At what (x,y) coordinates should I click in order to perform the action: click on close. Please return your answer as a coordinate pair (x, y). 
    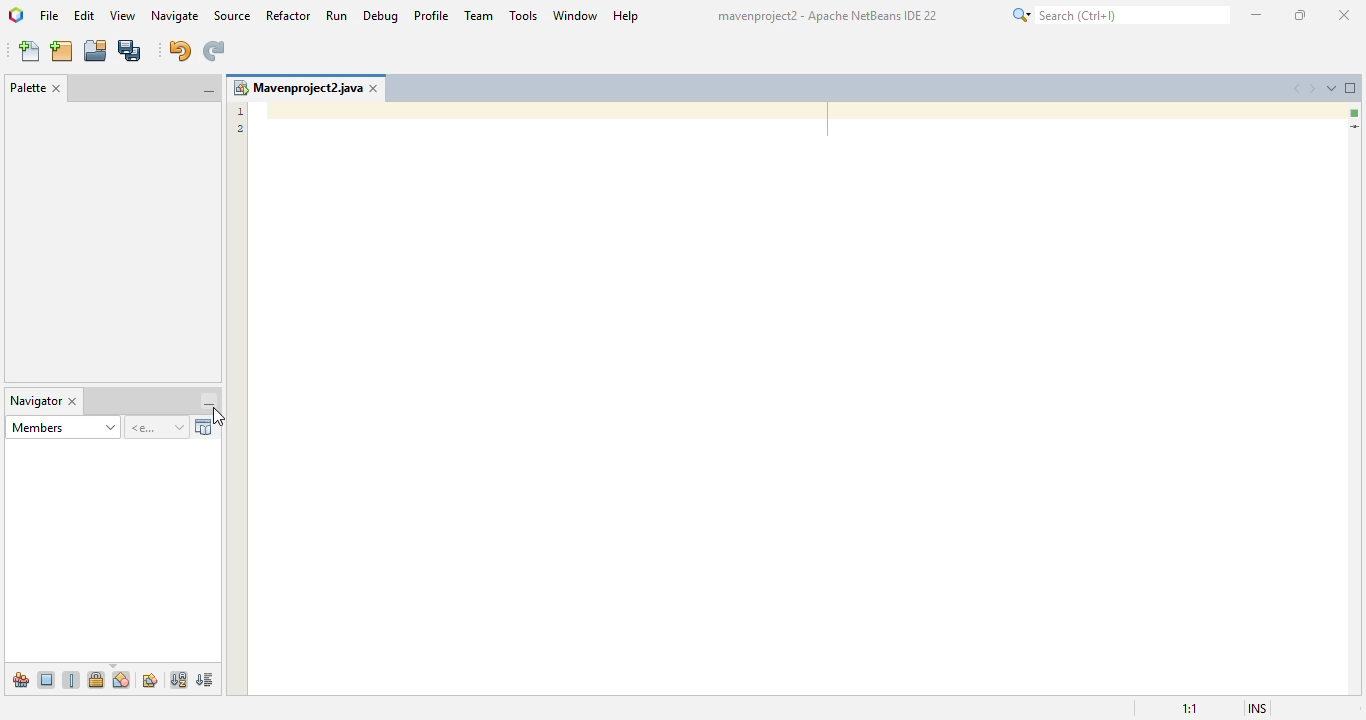
    Looking at the image, I should click on (1346, 15).